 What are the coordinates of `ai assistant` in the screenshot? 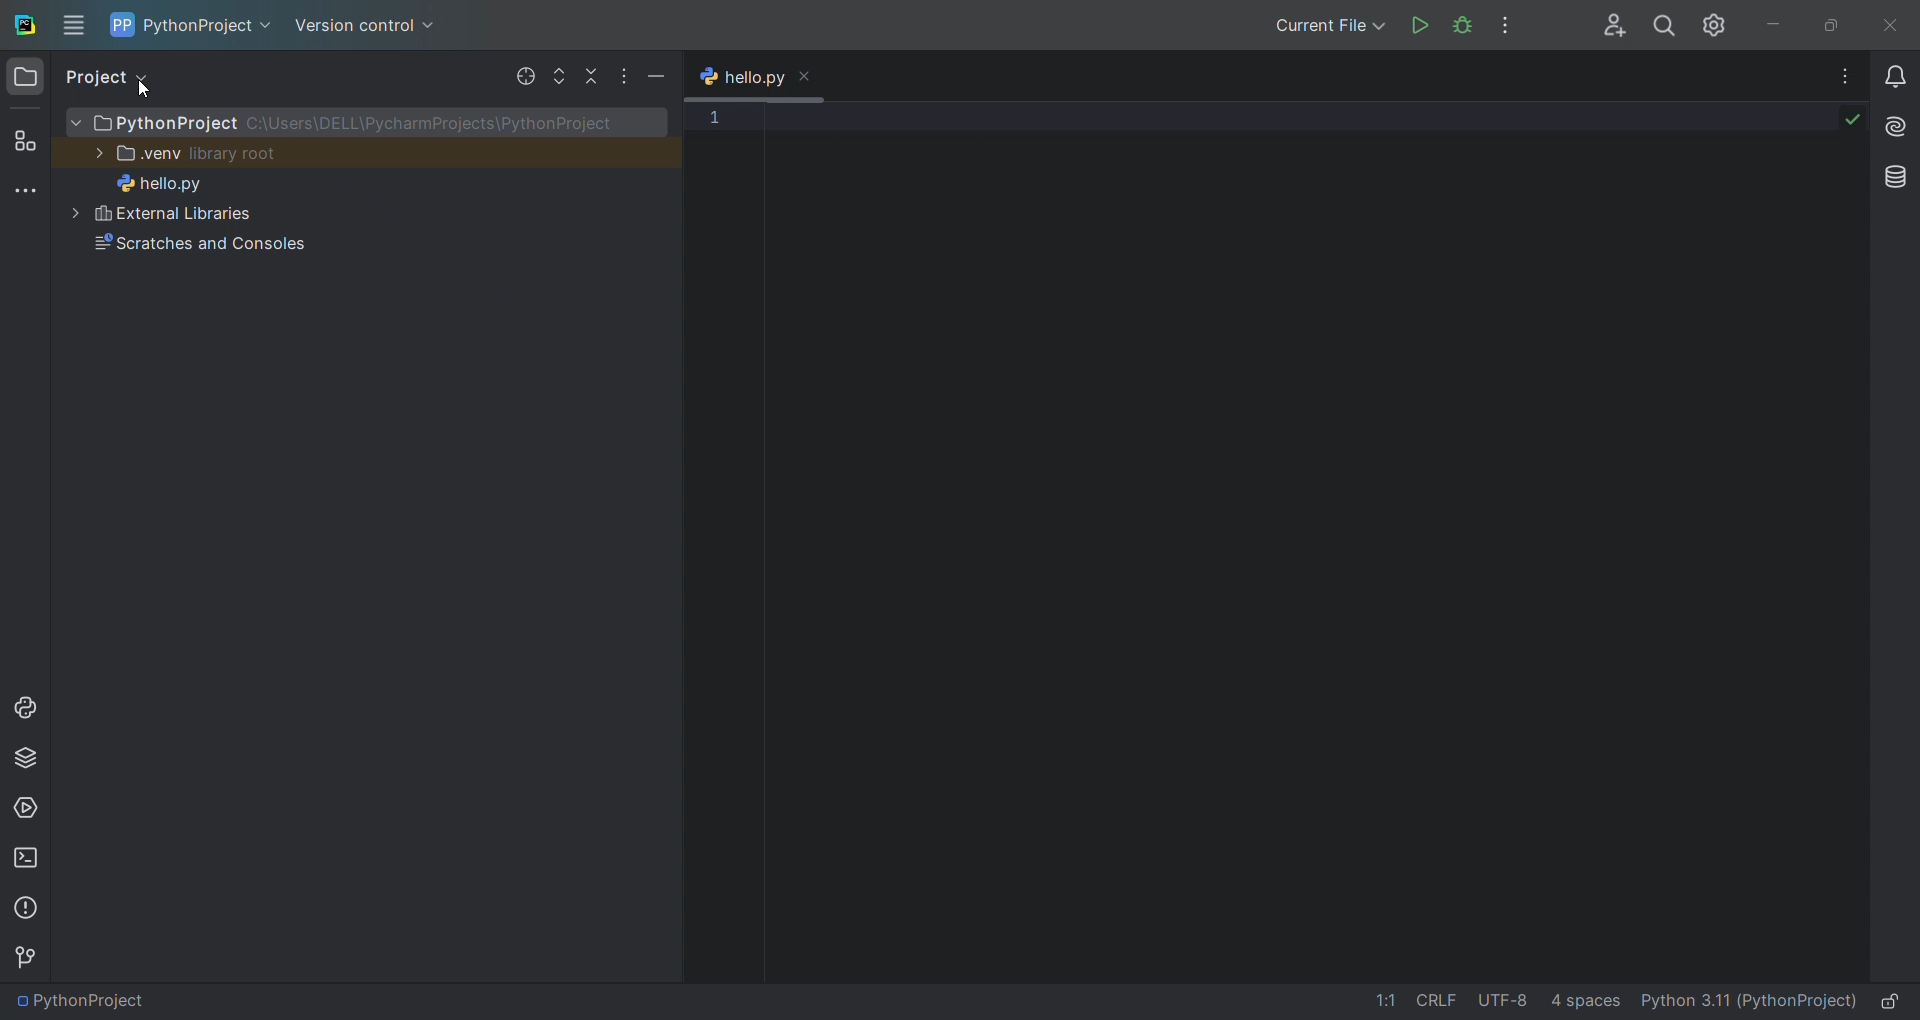 It's located at (1895, 125).